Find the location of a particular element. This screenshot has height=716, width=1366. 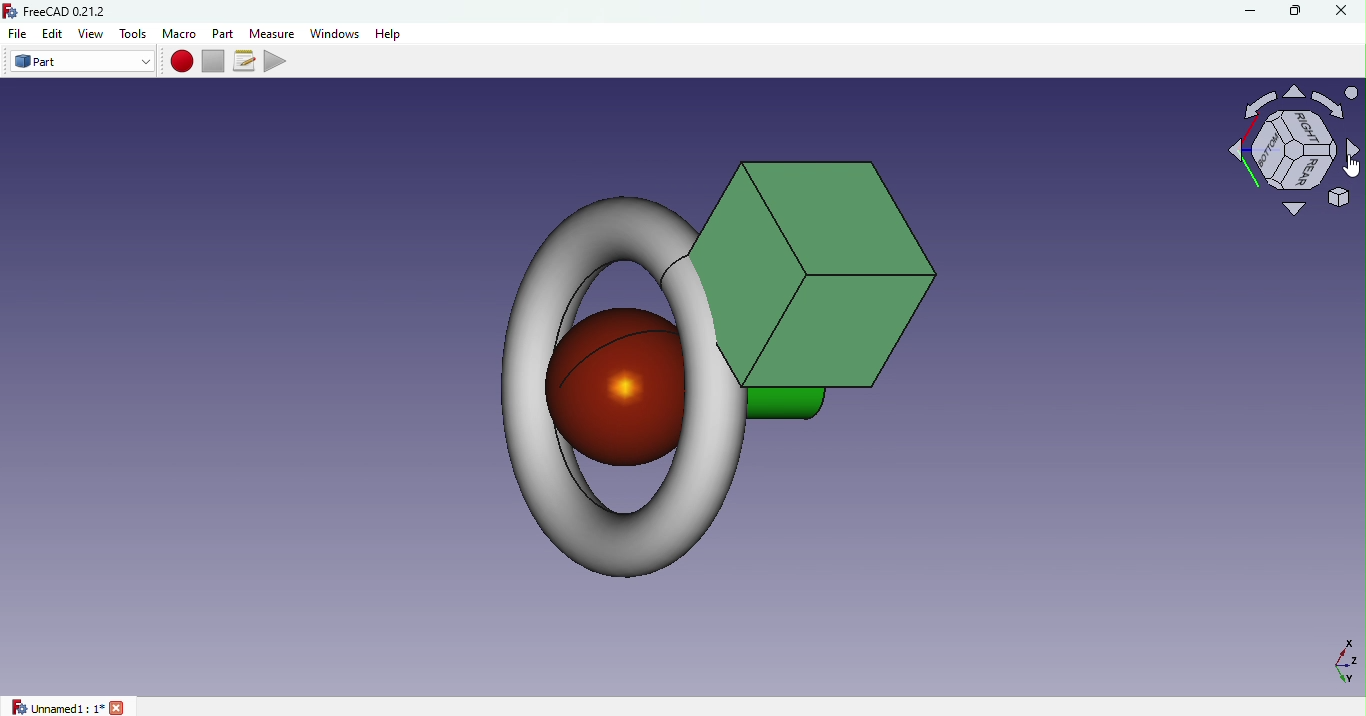

Navigation cube is located at coordinates (1286, 156).